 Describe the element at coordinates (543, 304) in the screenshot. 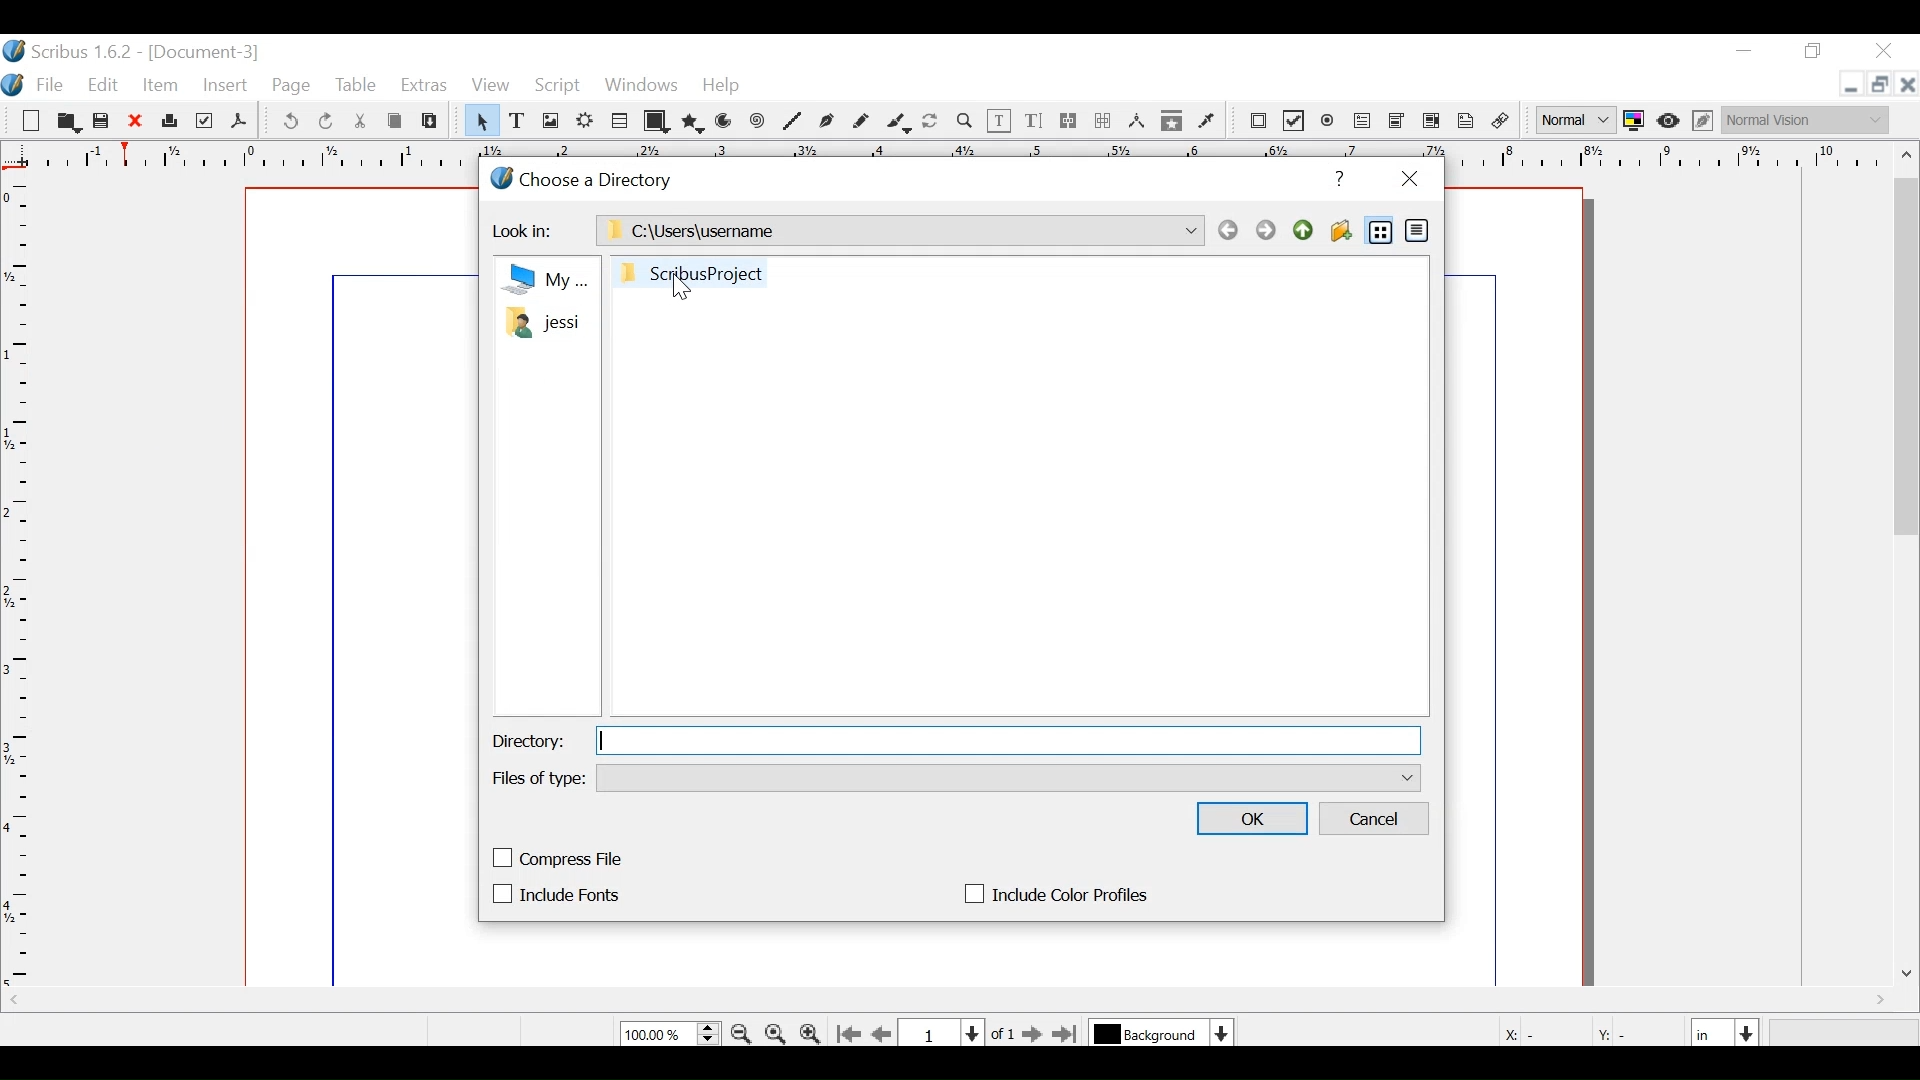

I see `Files` at that location.